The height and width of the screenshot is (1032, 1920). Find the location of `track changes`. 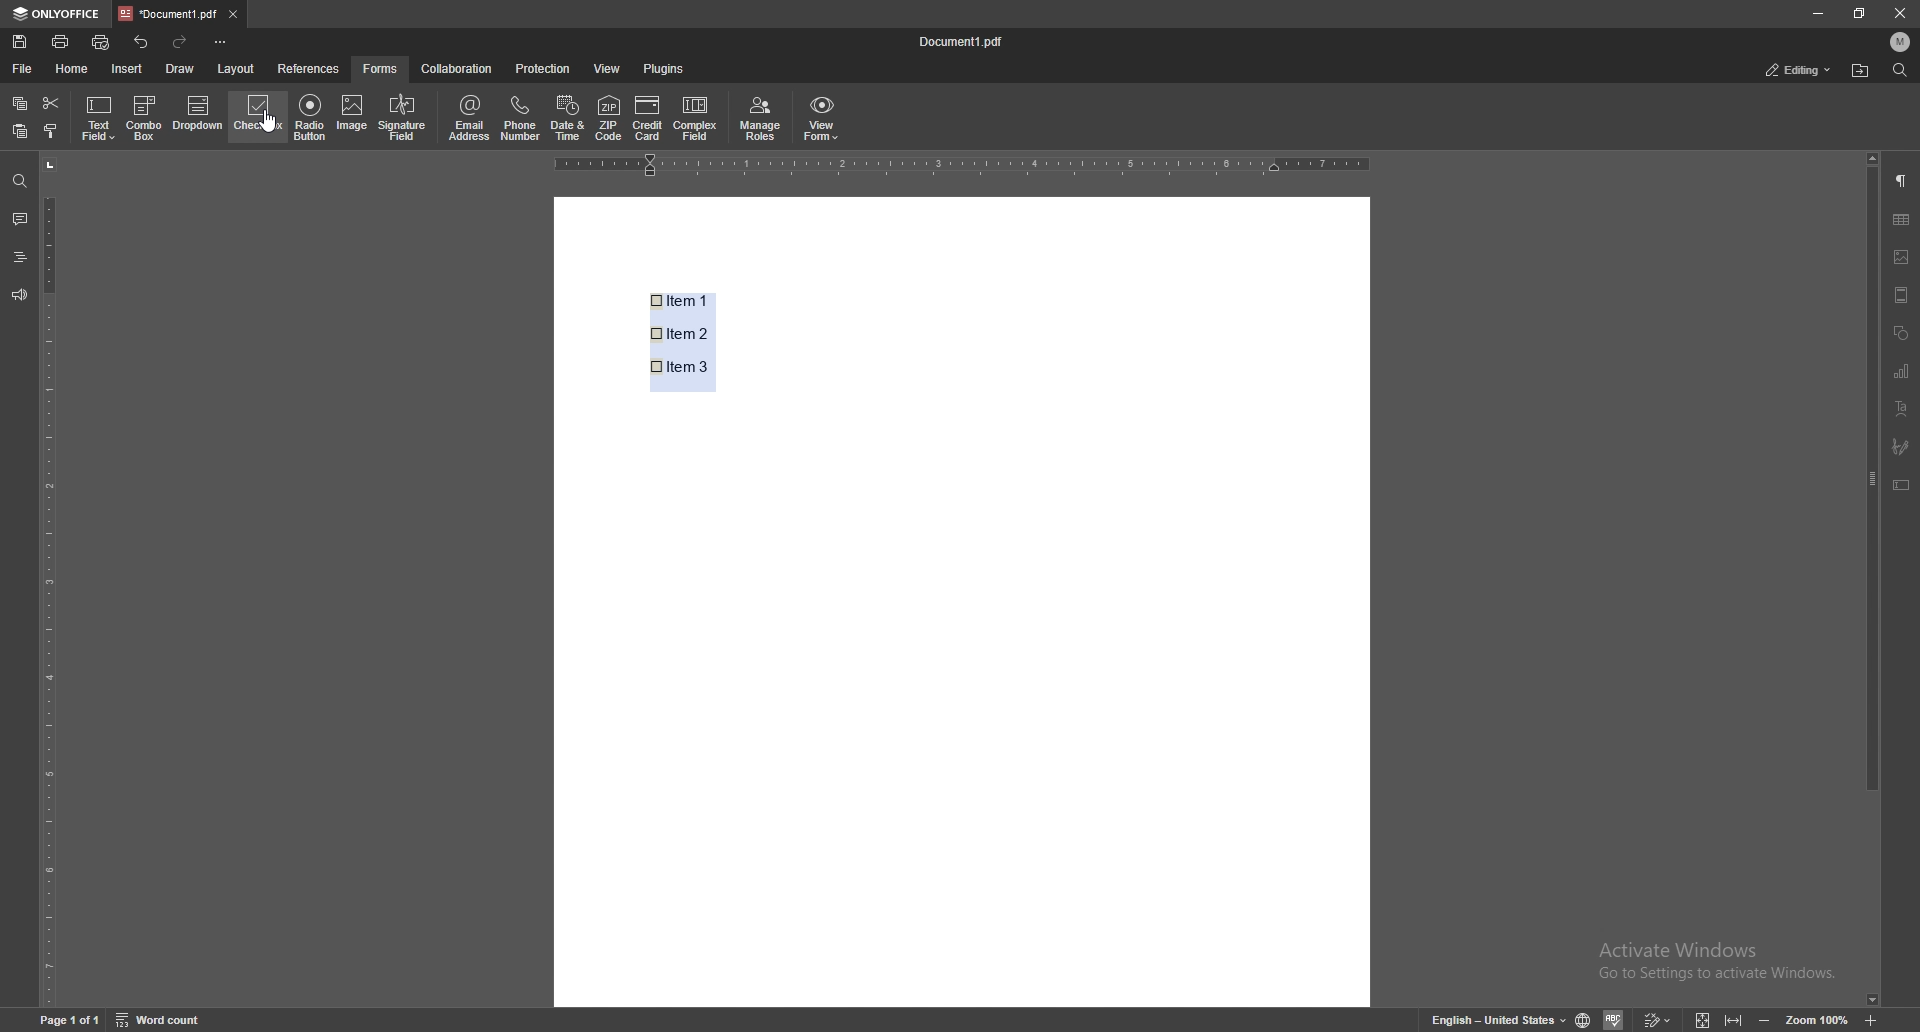

track changes is located at coordinates (1657, 1018).